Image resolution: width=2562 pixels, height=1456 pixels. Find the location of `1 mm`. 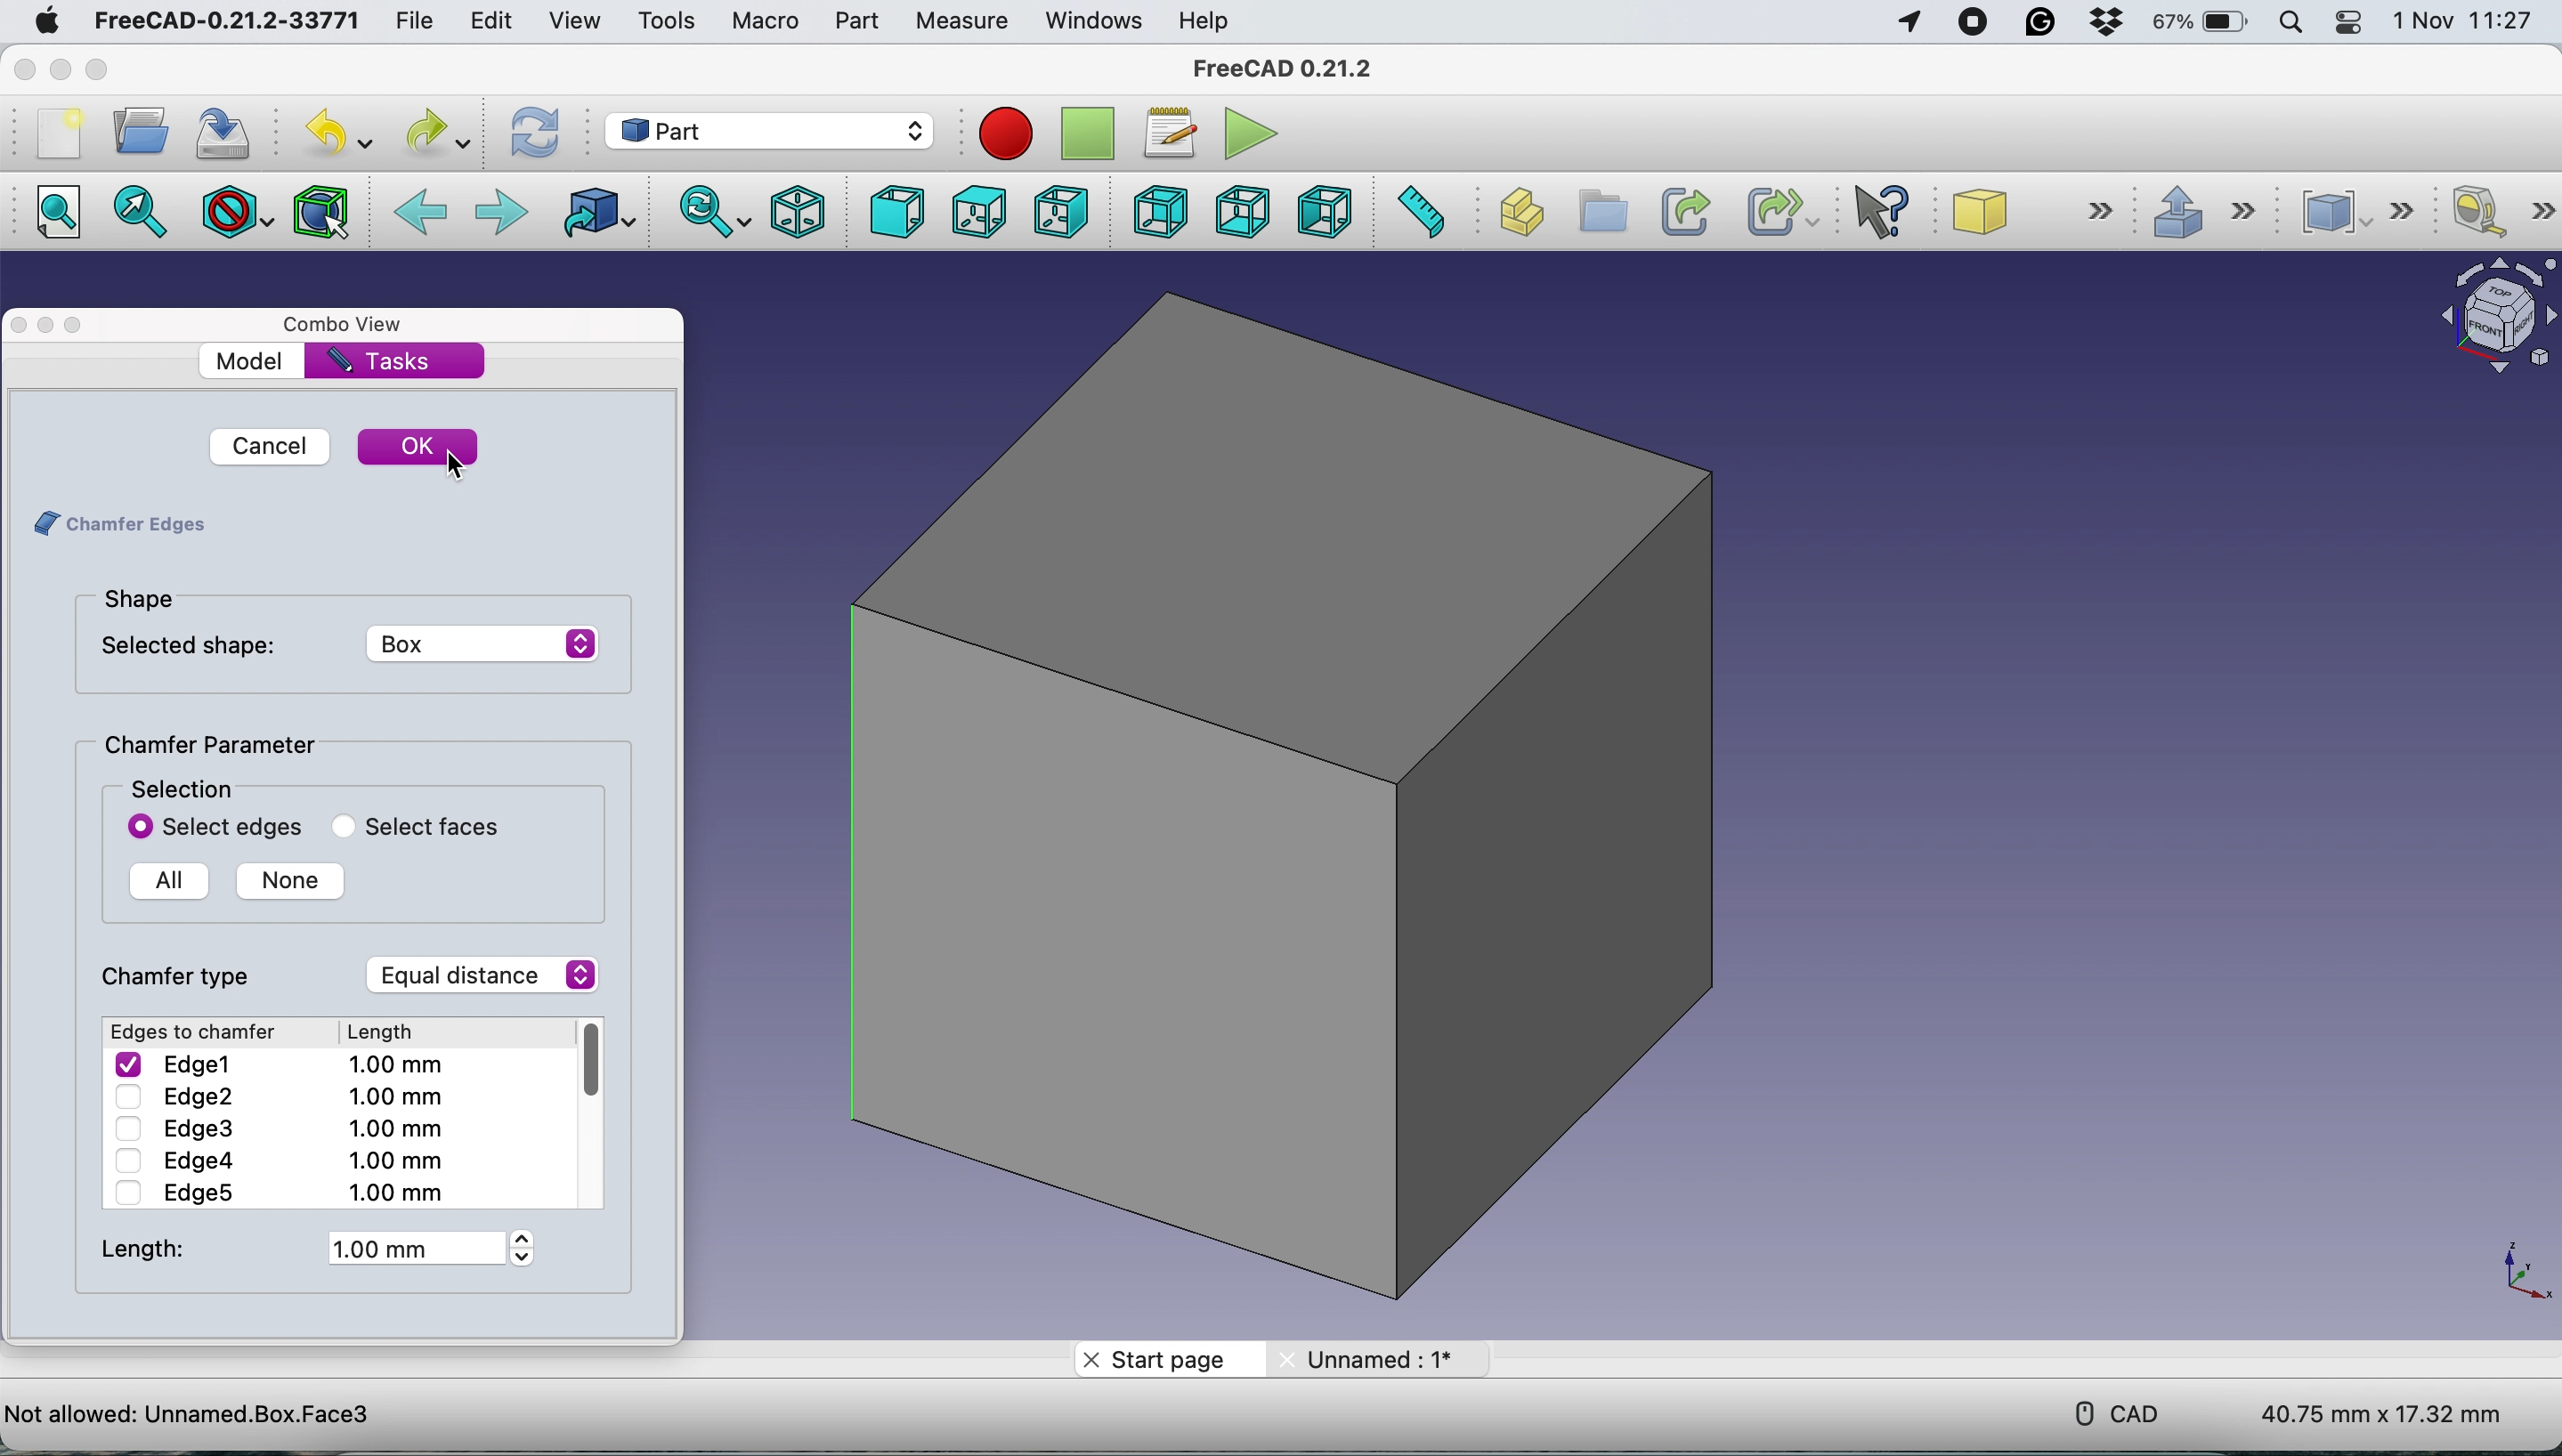

1 mm is located at coordinates (425, 1248).